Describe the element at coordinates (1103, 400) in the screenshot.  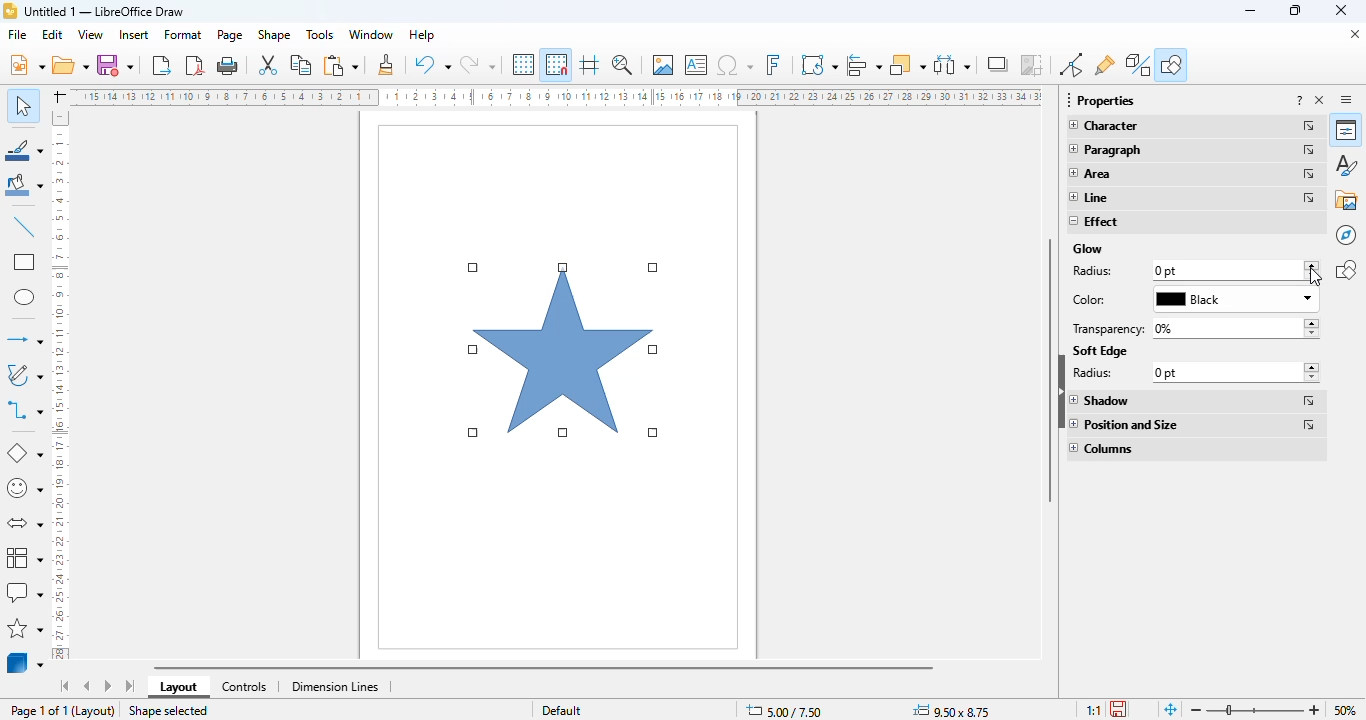
I see `shadow` at that location.